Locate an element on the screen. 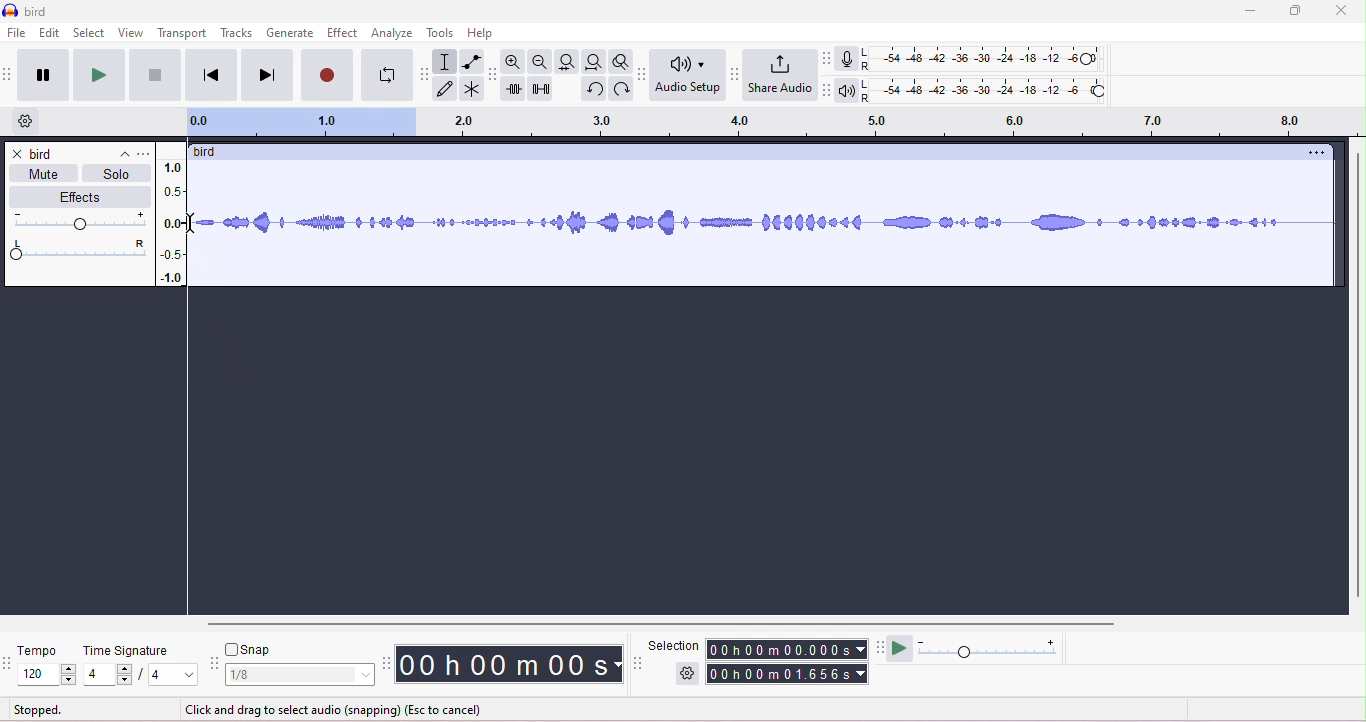 The height and width of the screenshot is (722, 1366). tempo is located at coordinates (44, 651).